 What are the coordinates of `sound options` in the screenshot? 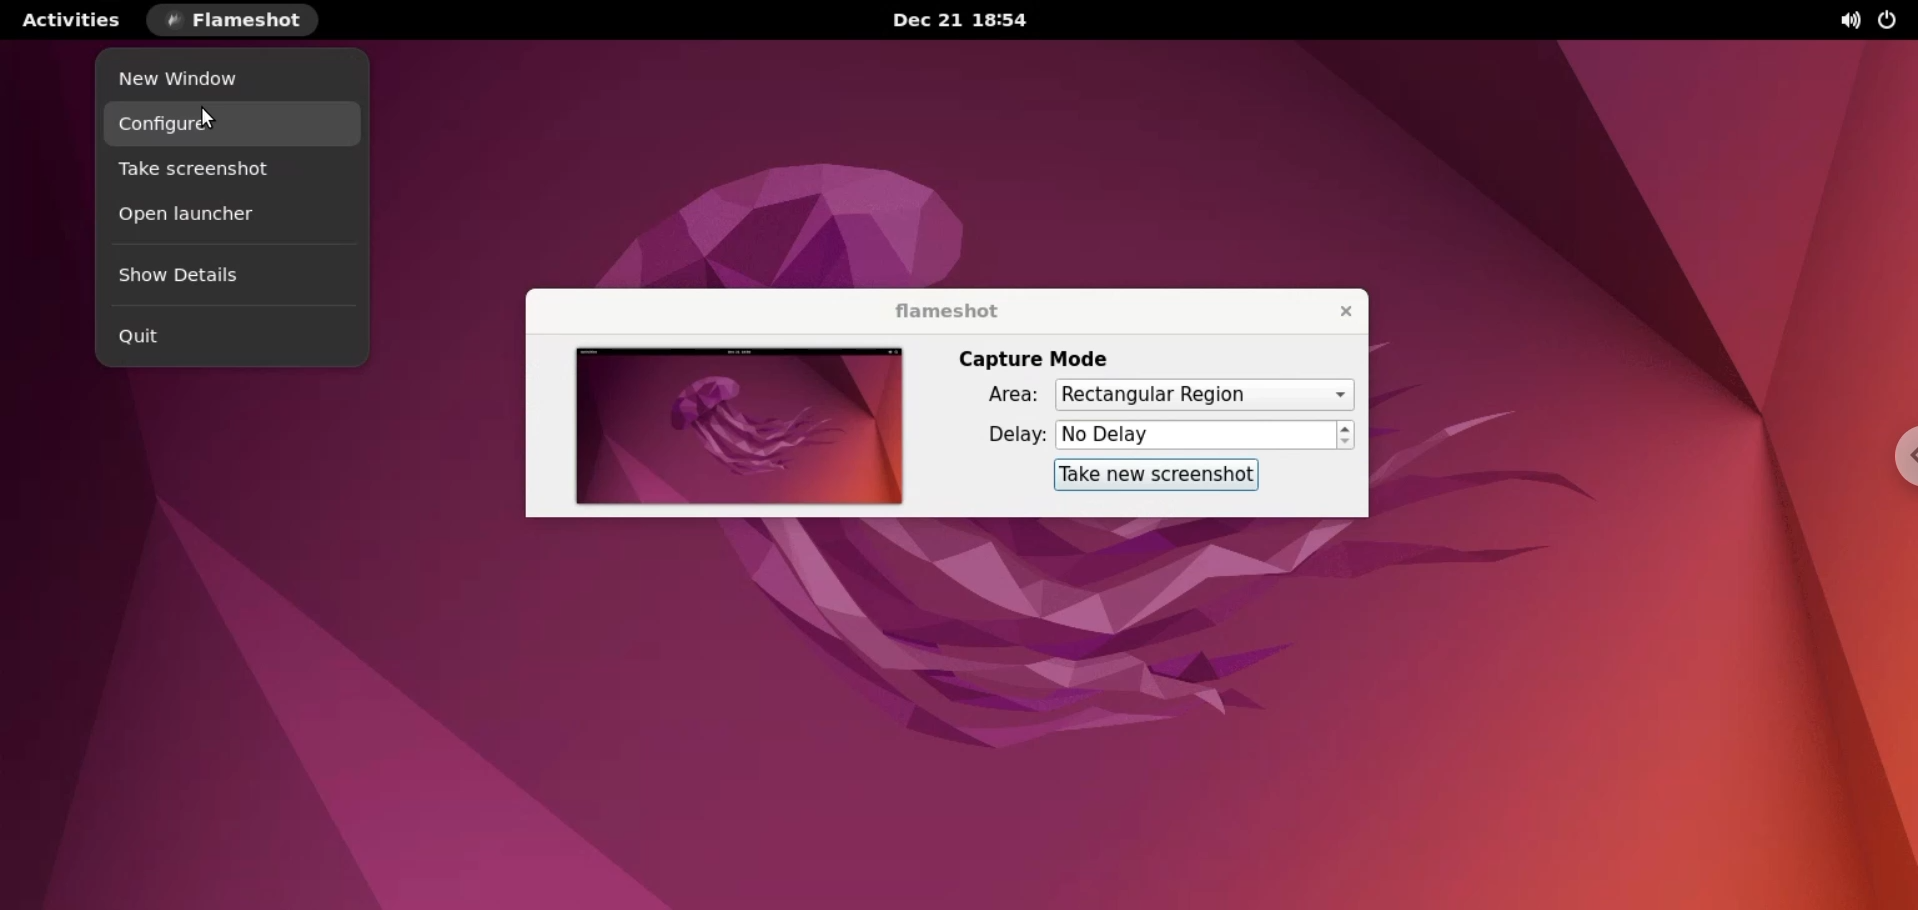 It's located at (1853, 21).